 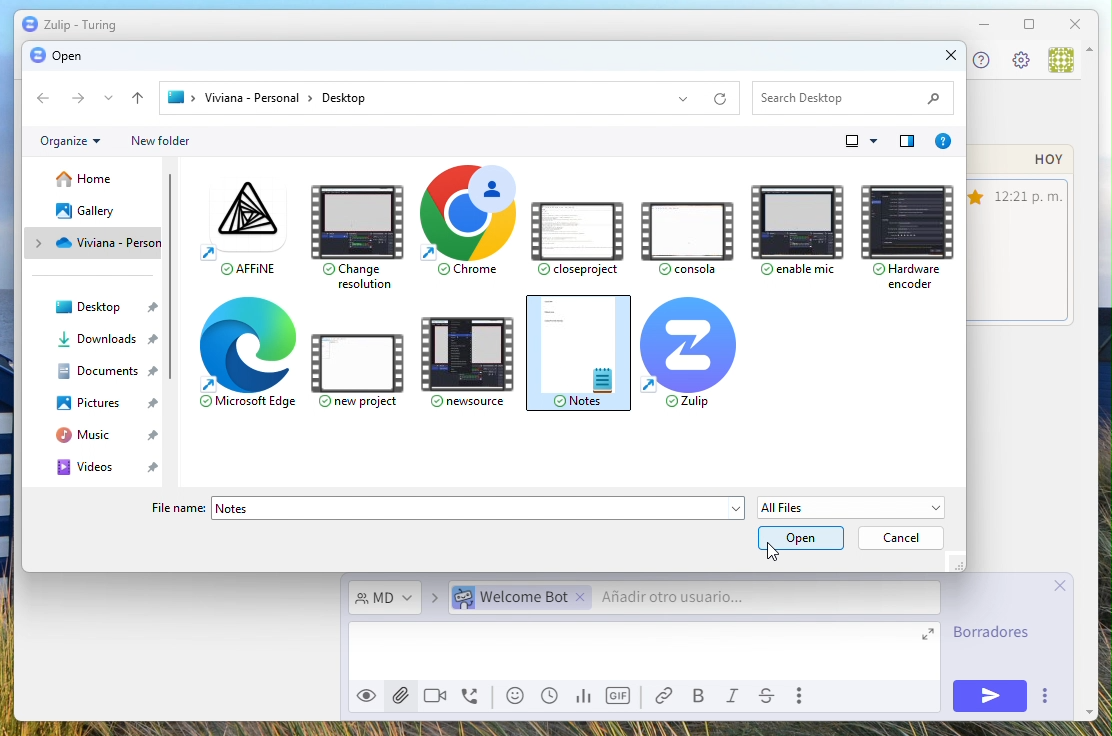 I want to click on hardware encoder, so click(x=902, y=230).